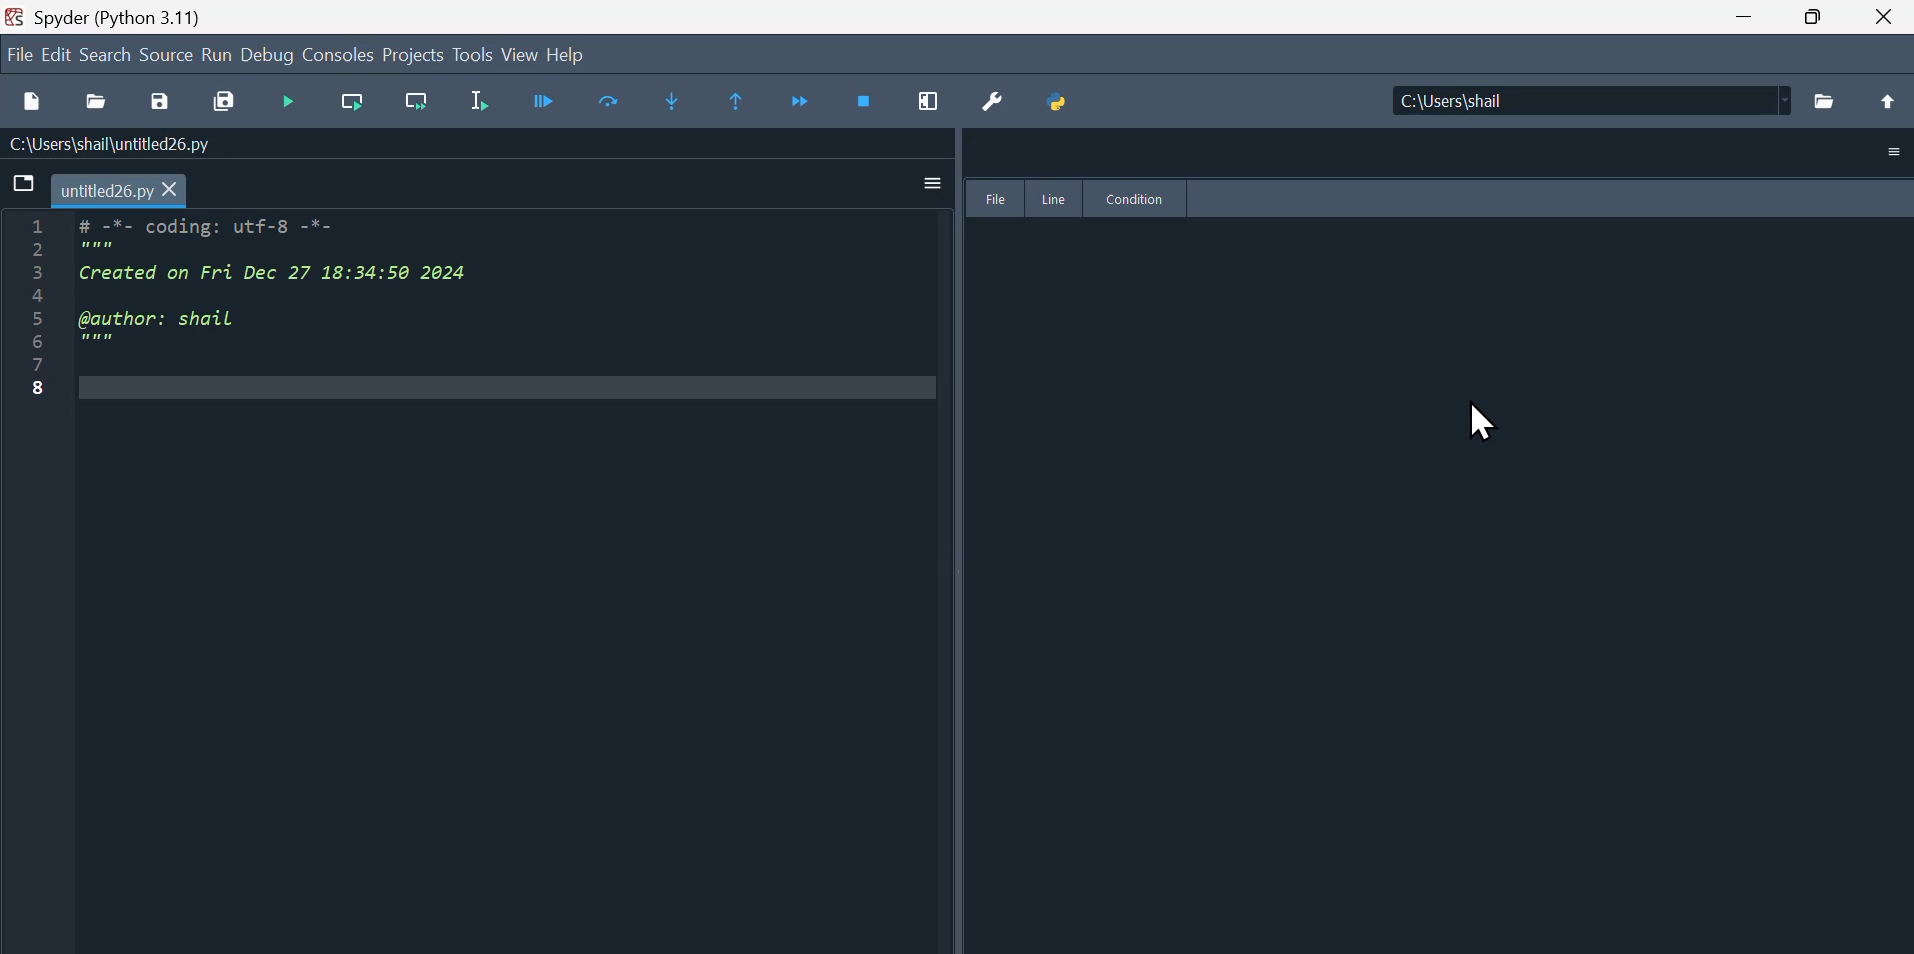  What do you see at coordinates (168, 56) in the screenshot?
I see `source` at bounding box center [168, 56].